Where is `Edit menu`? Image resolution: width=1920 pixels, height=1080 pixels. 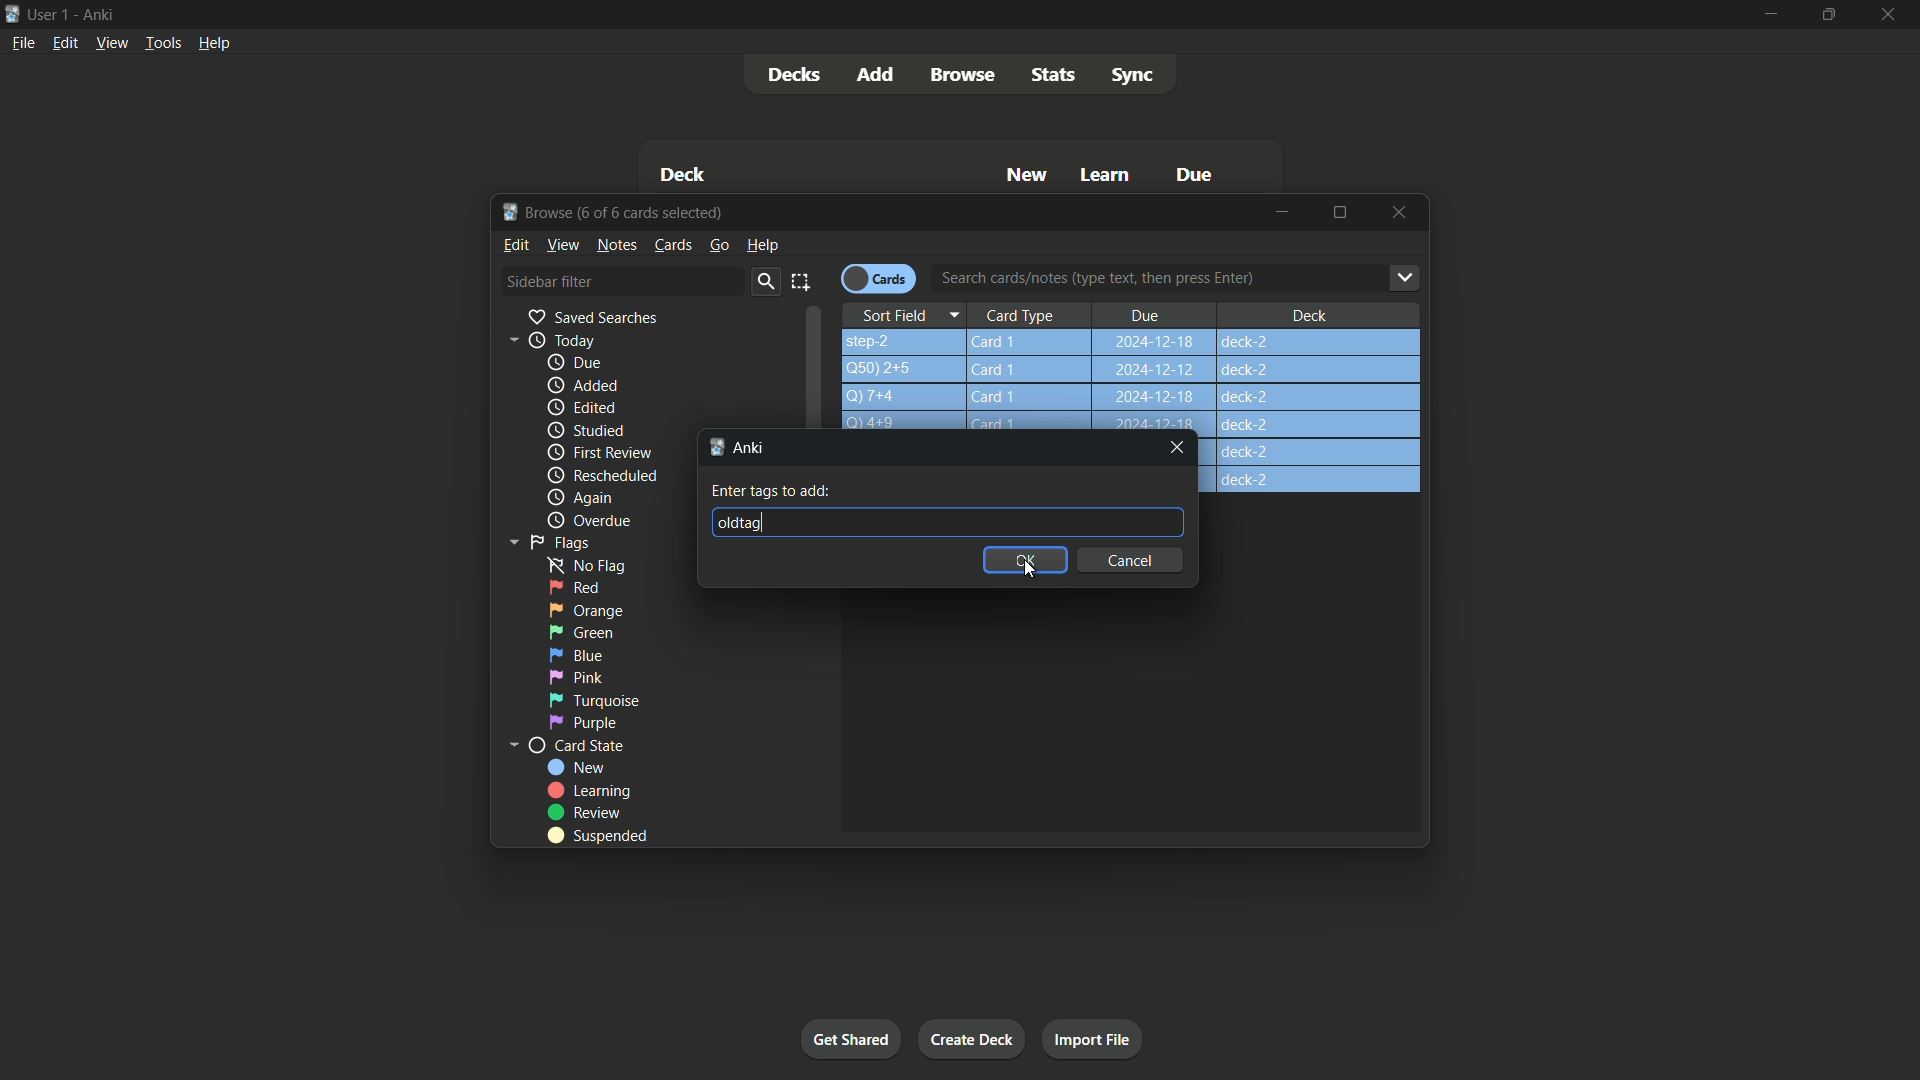
Edit menu is located at coordinates (64, 45).